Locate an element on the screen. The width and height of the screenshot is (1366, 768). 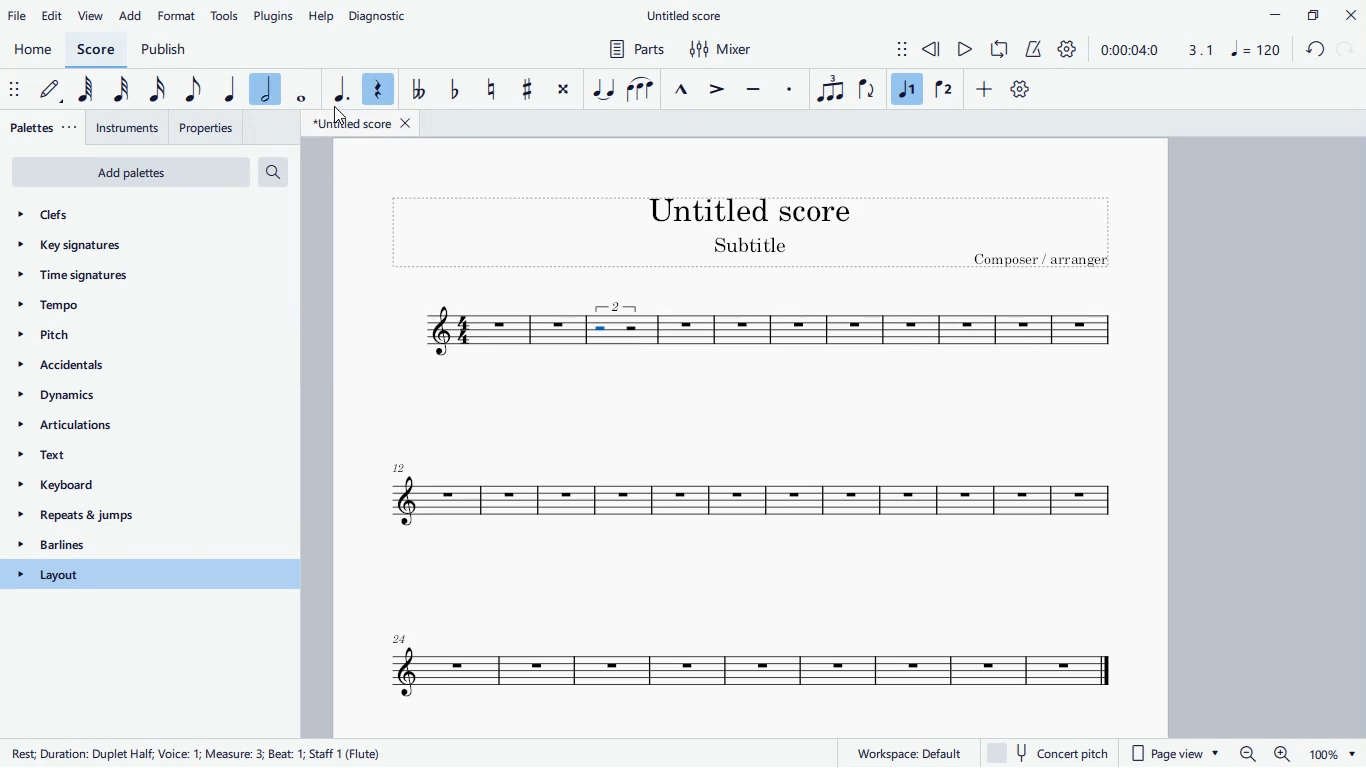
half note is located at coordinates (266, 91).